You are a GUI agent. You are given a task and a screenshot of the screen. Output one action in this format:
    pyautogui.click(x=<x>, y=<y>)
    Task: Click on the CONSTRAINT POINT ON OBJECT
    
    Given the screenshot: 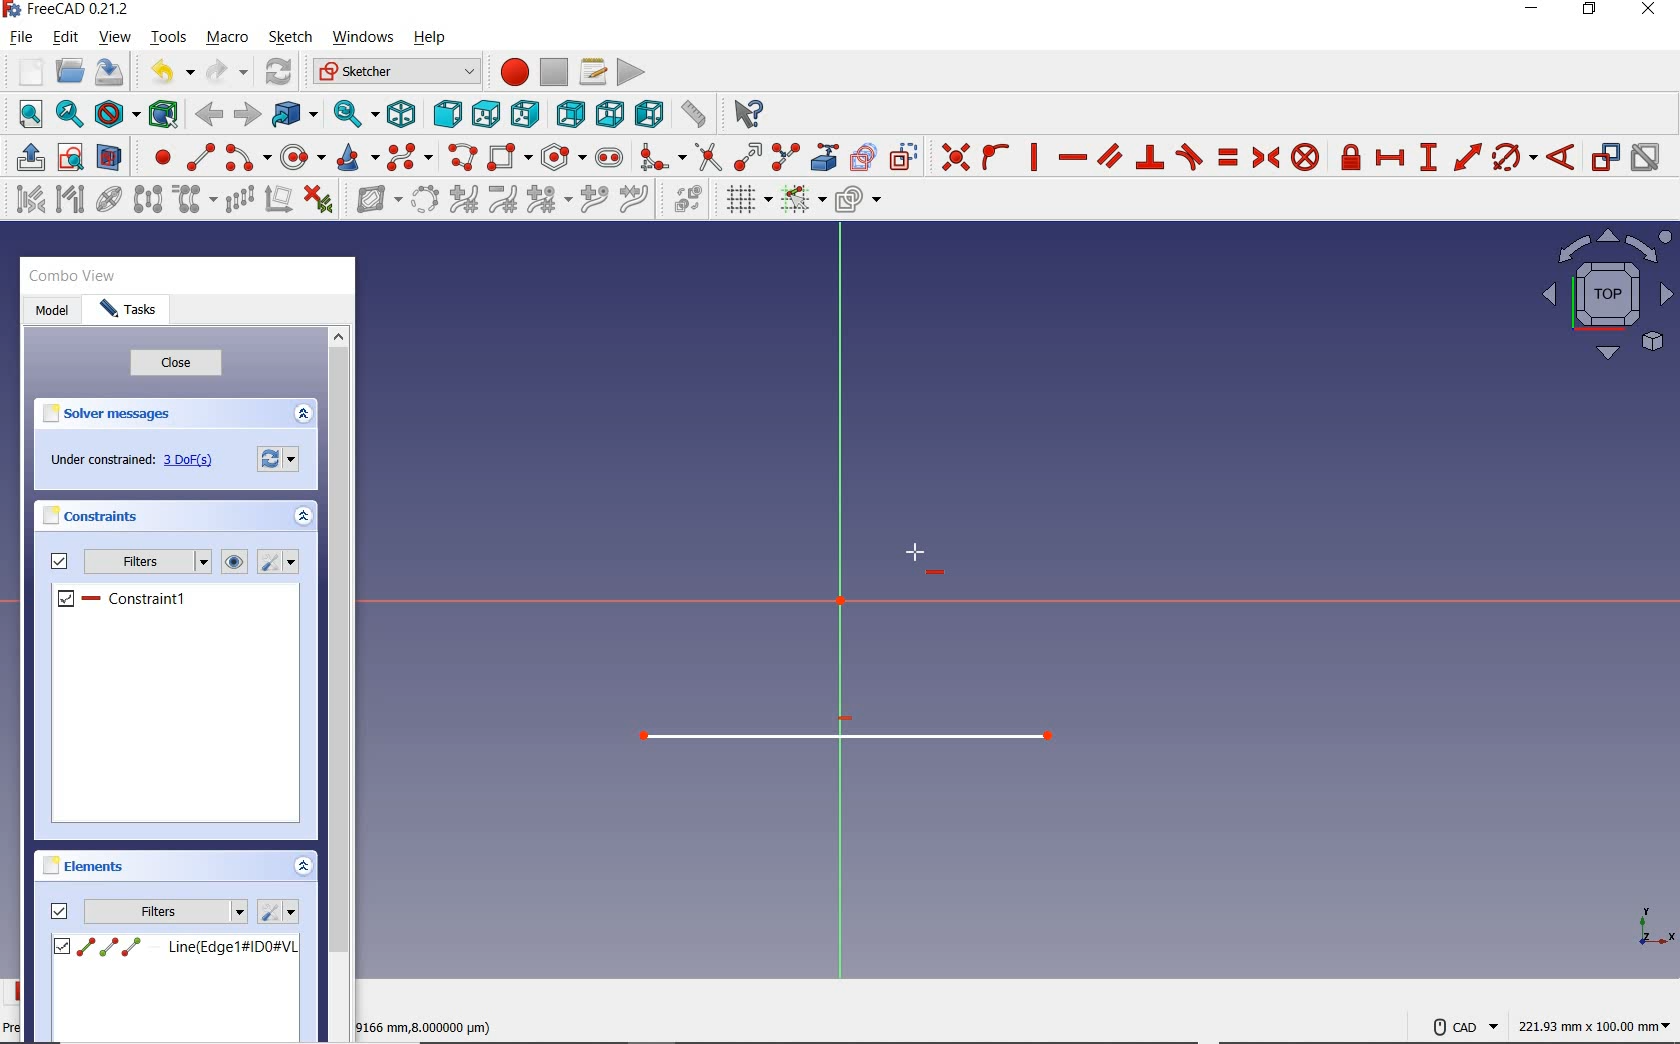 What is the action you would take?
    pyautogui.click(x=996, y=155)
    